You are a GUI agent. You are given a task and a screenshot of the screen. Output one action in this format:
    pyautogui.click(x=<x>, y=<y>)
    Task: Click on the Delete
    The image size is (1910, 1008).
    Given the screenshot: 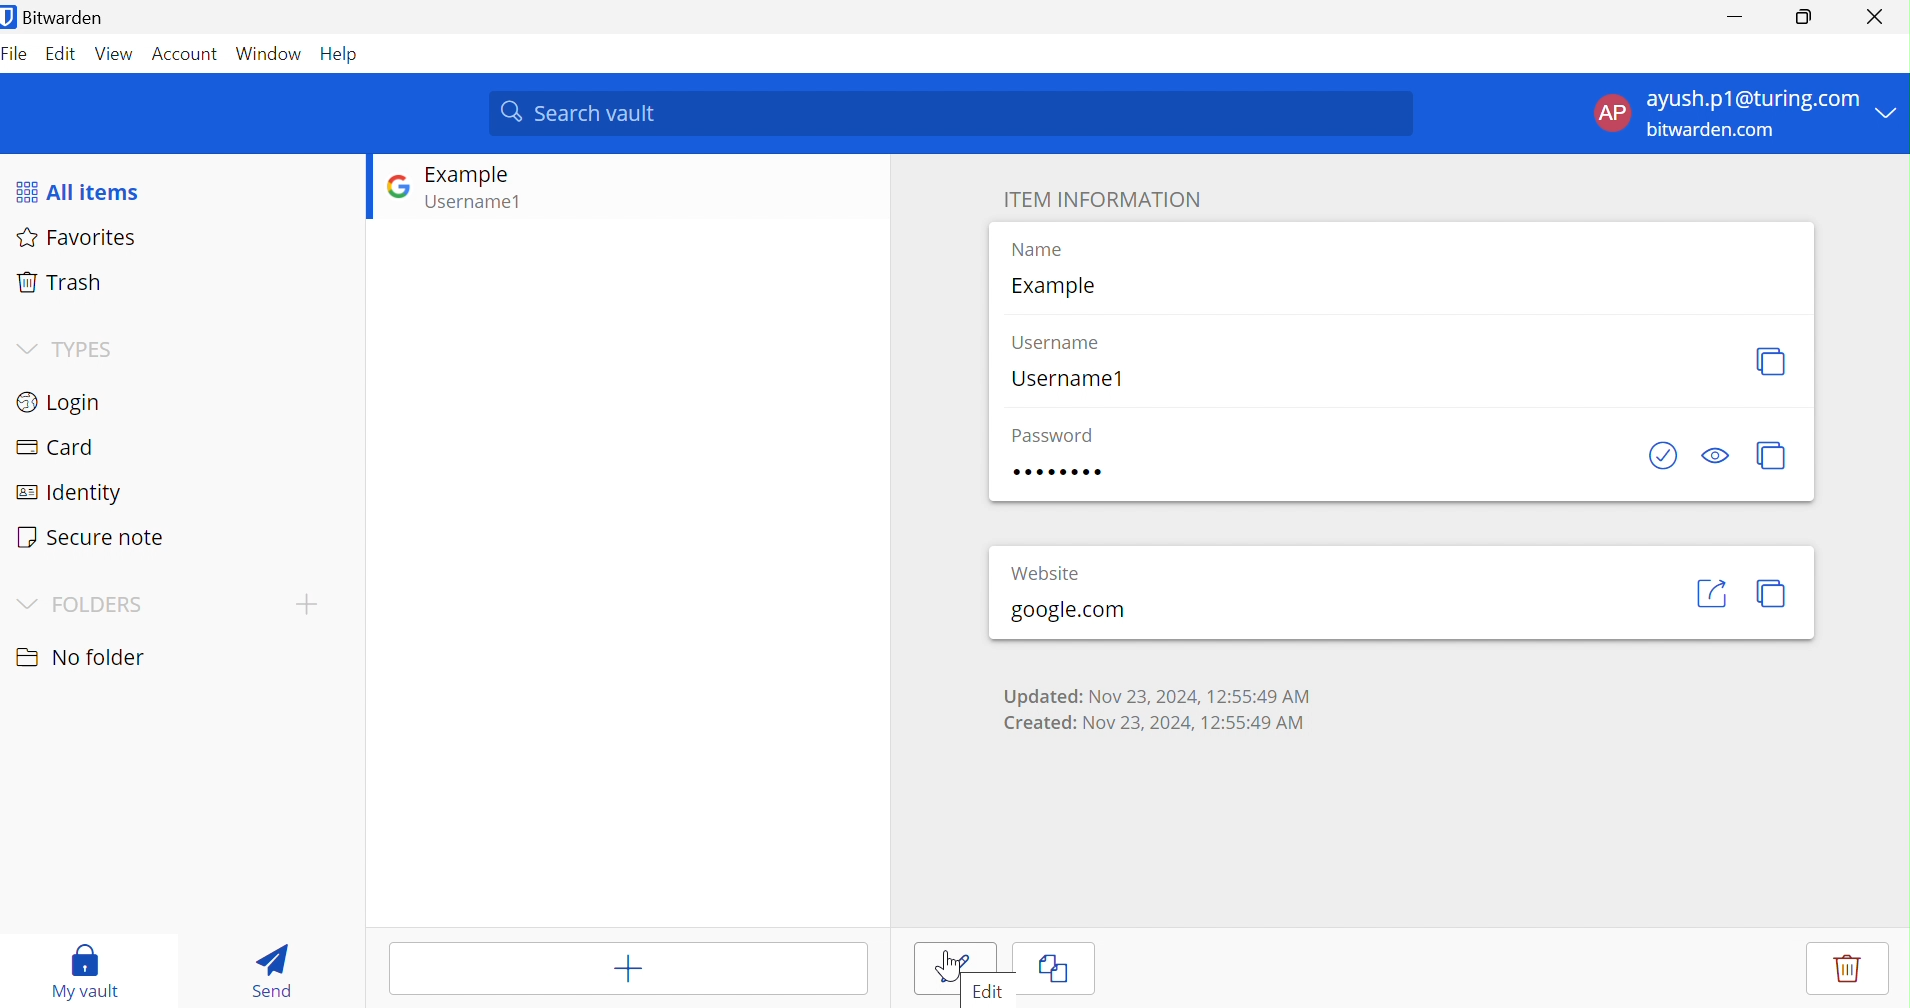 What is the action you would take?
    pyautogui.click(x=1844, y=967)
    